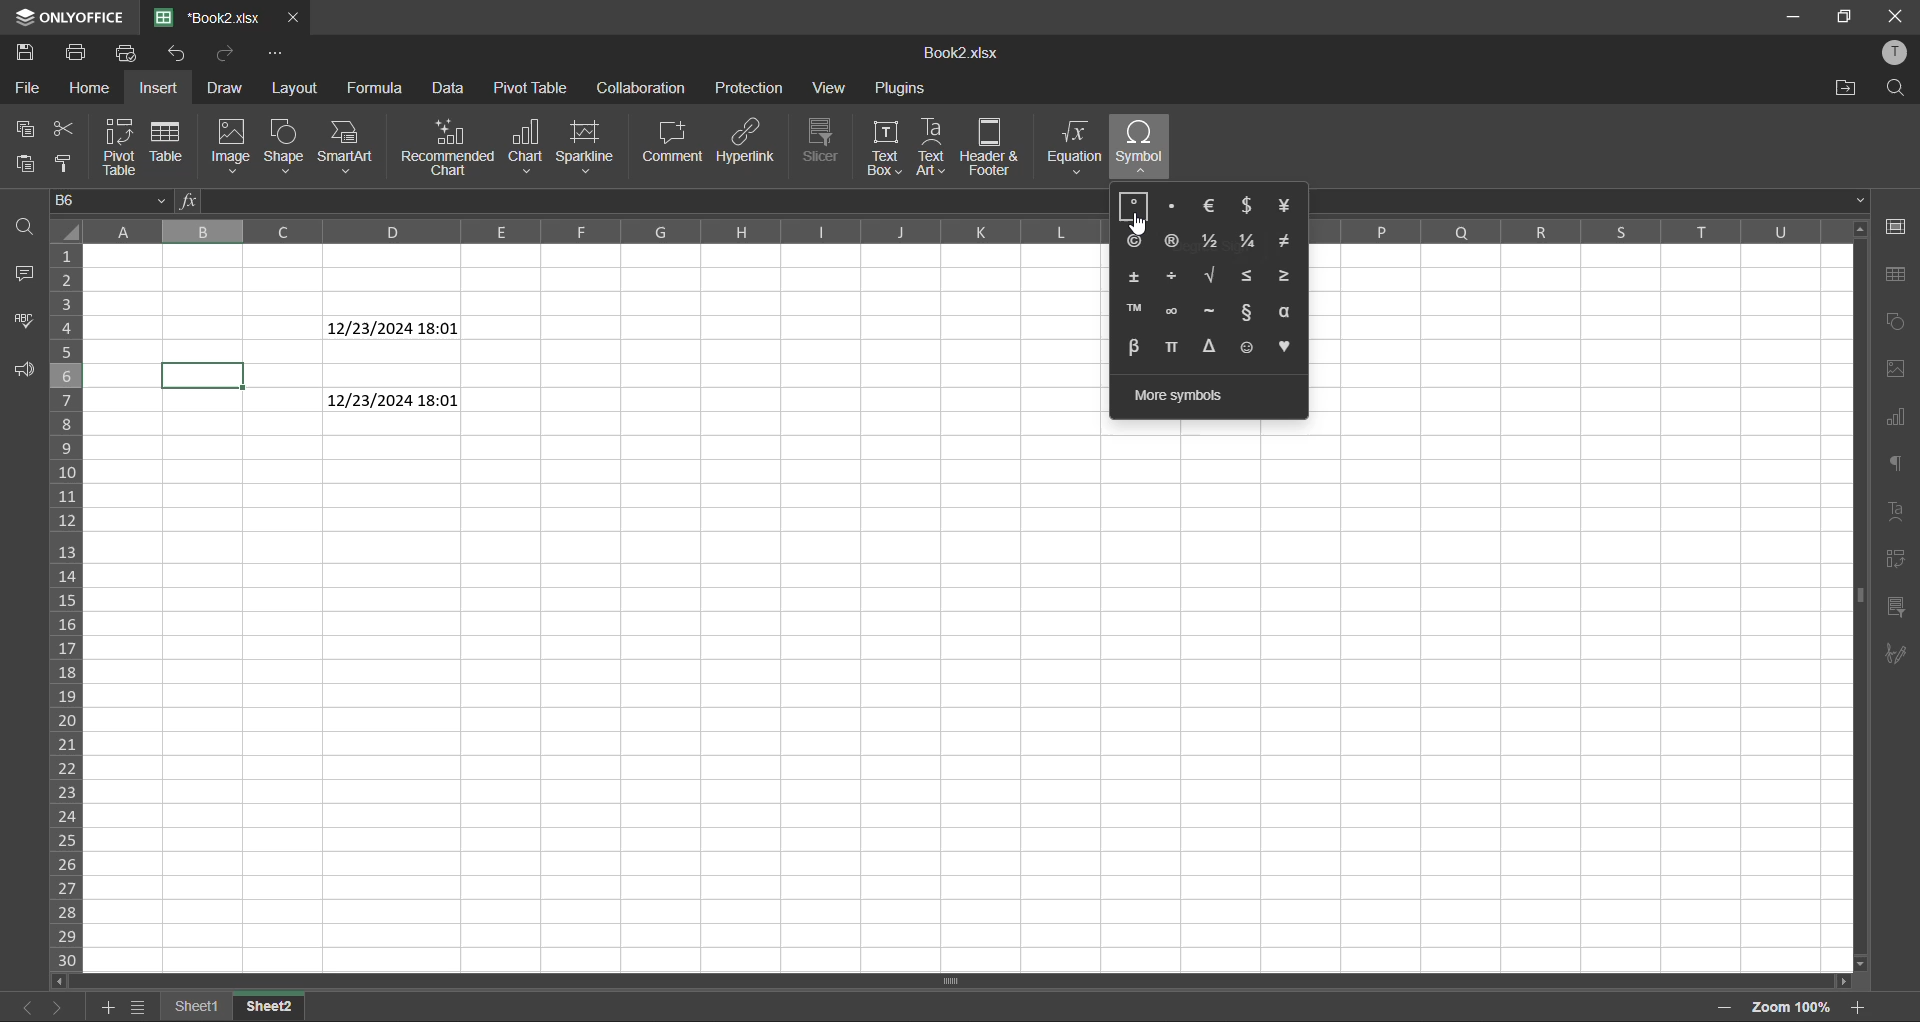 This screenshot has height=1022, width=1920. I want to click on find, so click(26, 225).